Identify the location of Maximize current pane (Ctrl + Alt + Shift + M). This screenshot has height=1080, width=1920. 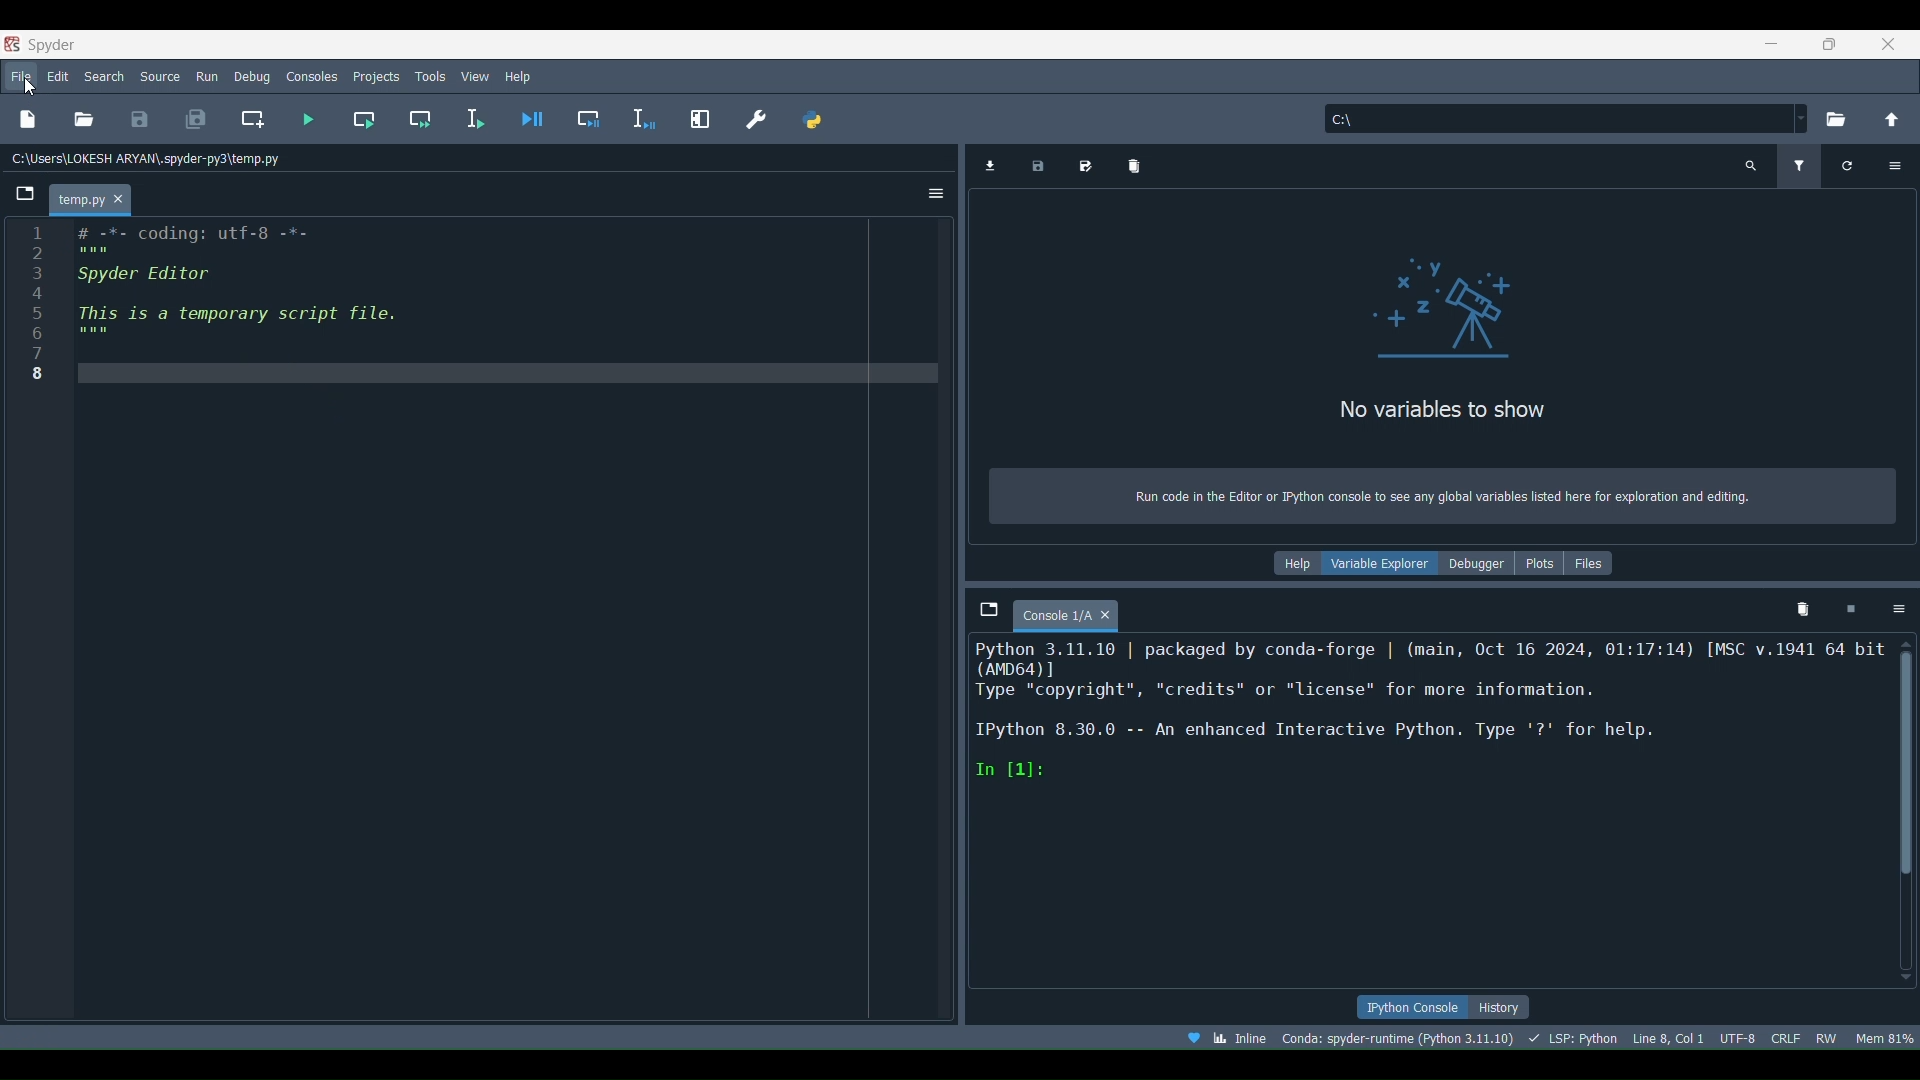
(698, 119).